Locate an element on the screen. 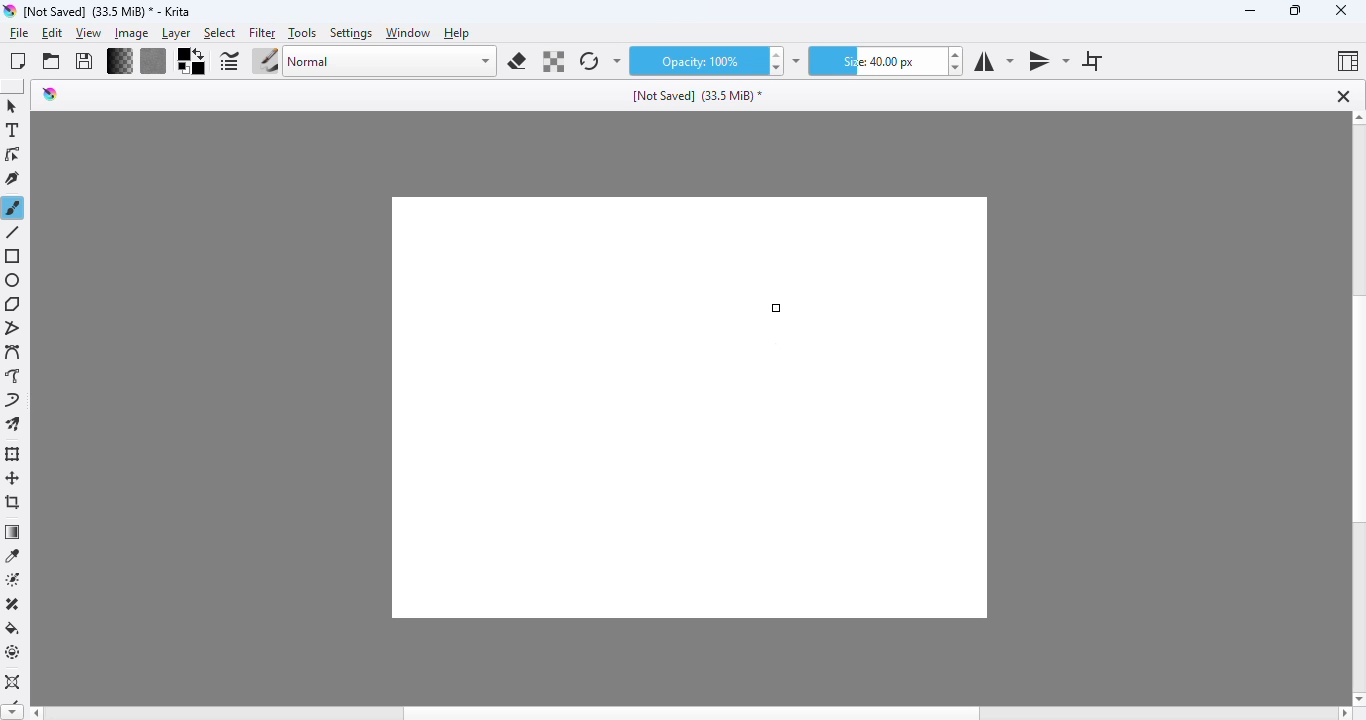 The image size is (1366, 720). line tool is located at coordinates (13, 232).